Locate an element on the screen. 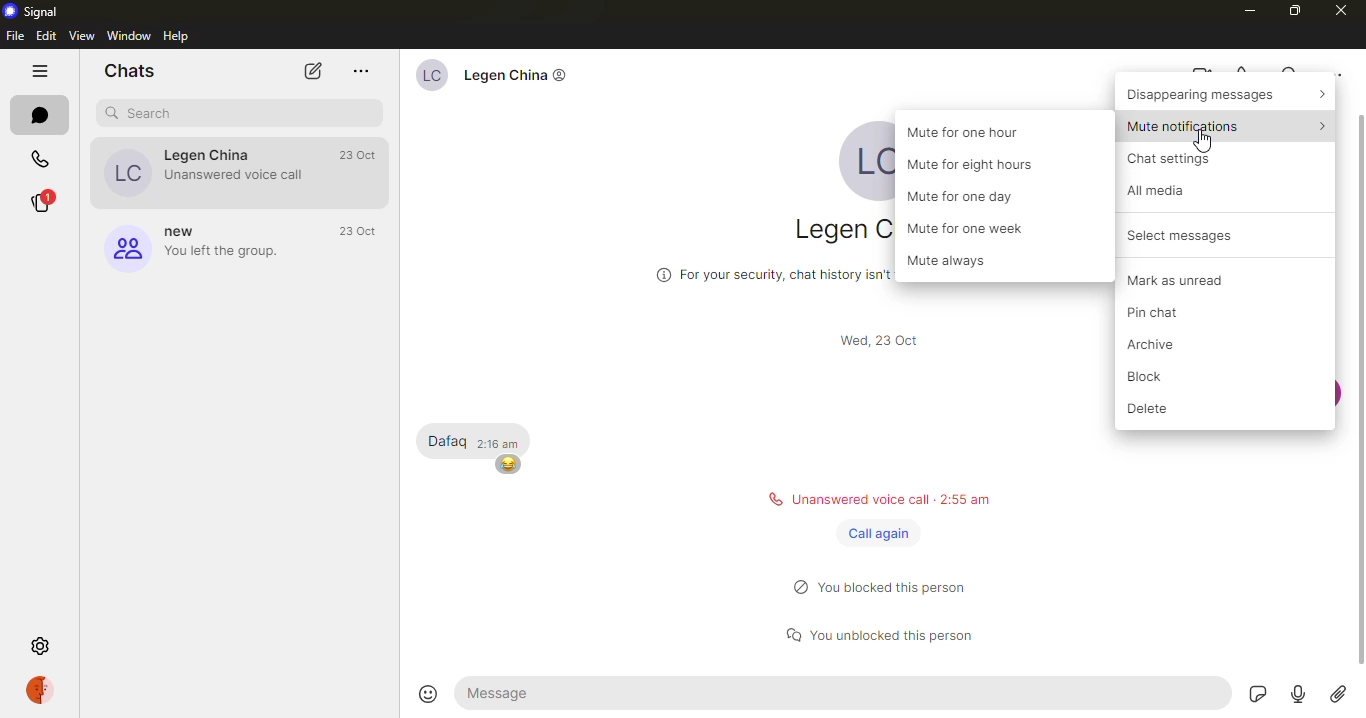 The width and height of the screenshot is (1366, 718). time is located at coordinates (886, 342).